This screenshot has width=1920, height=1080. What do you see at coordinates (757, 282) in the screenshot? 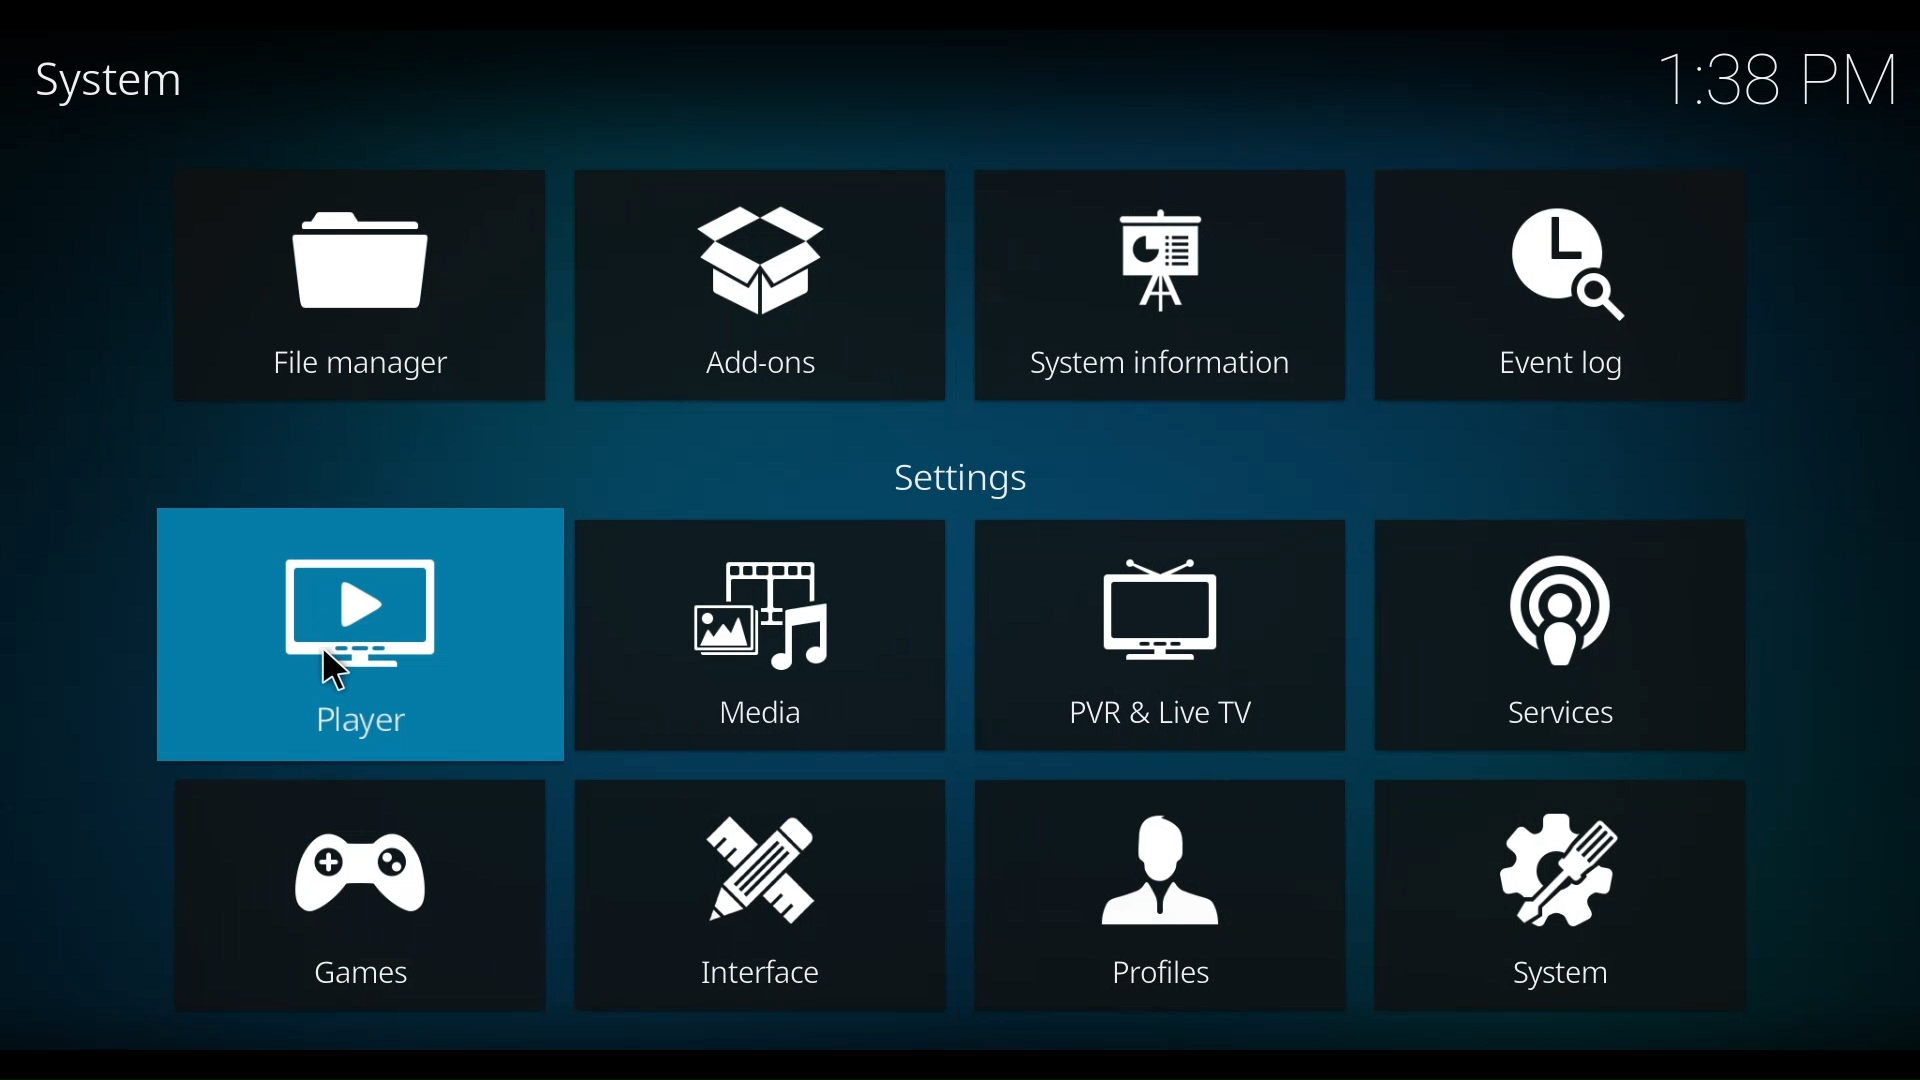
I see `Add-ons` at bounding box center [757, 282].